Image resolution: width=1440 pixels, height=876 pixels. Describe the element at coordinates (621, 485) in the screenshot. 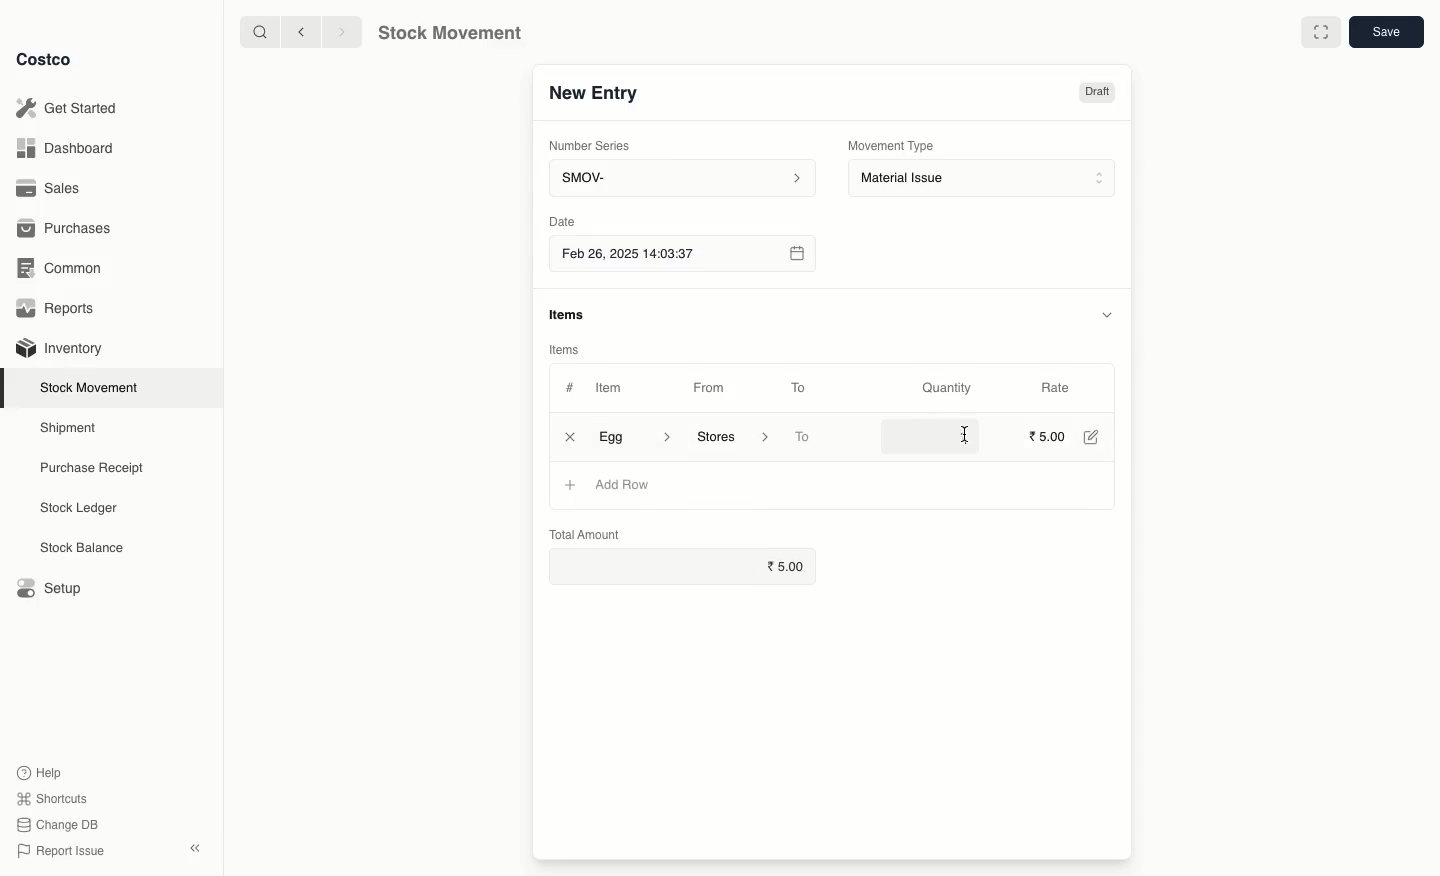

I see `Add row` at that location.